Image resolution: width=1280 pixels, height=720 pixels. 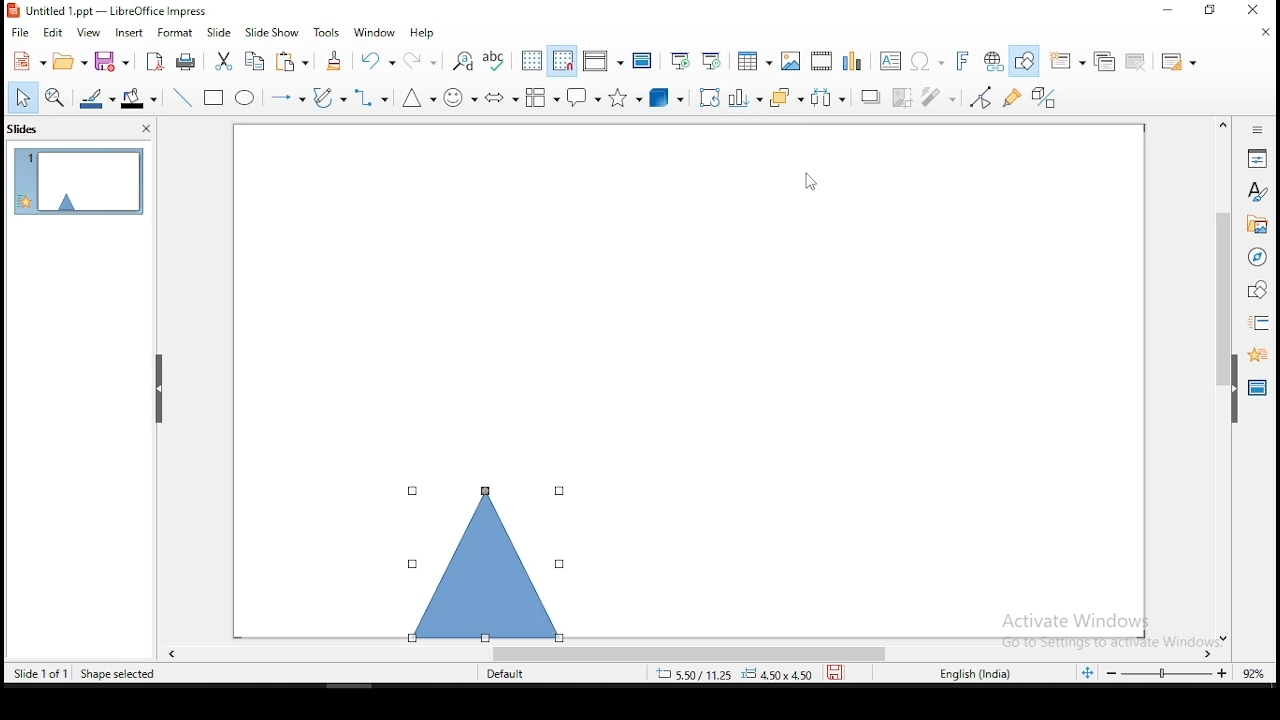 I want to click on curves and polygons, so click(x=329, y=99).